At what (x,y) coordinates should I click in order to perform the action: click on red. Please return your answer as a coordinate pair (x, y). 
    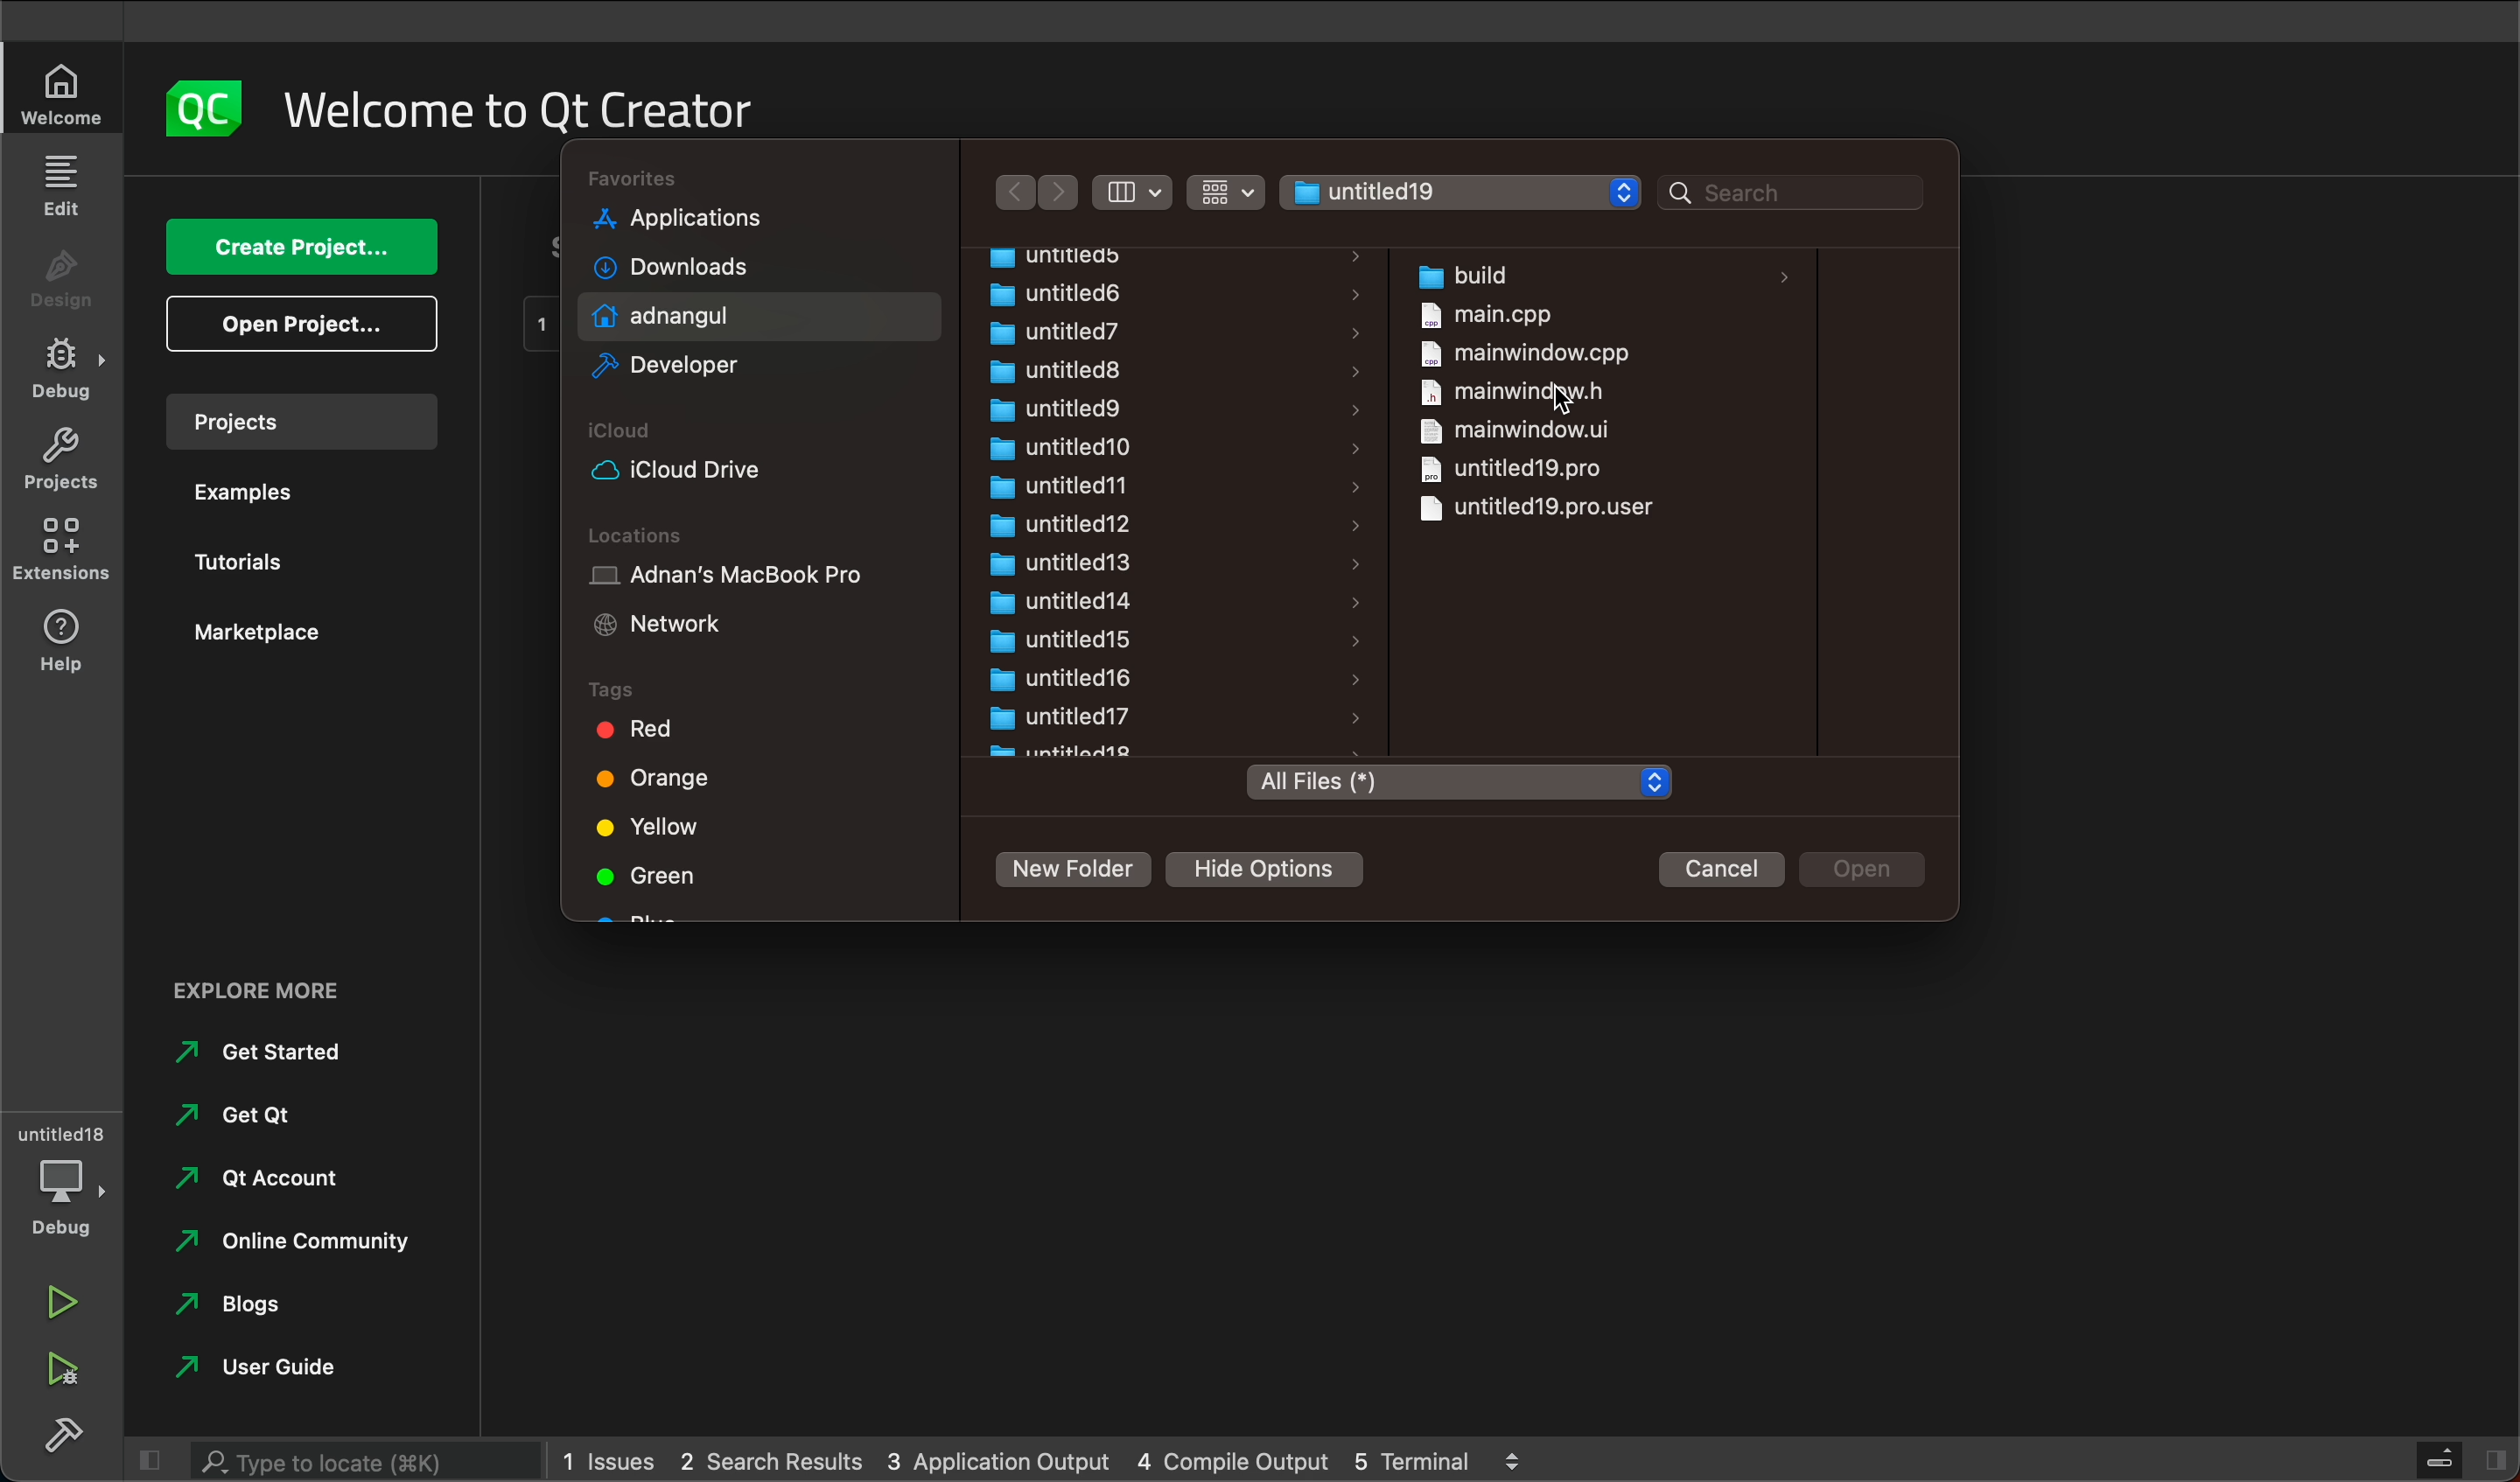
    Looking at the image, I should click on (667, 733).